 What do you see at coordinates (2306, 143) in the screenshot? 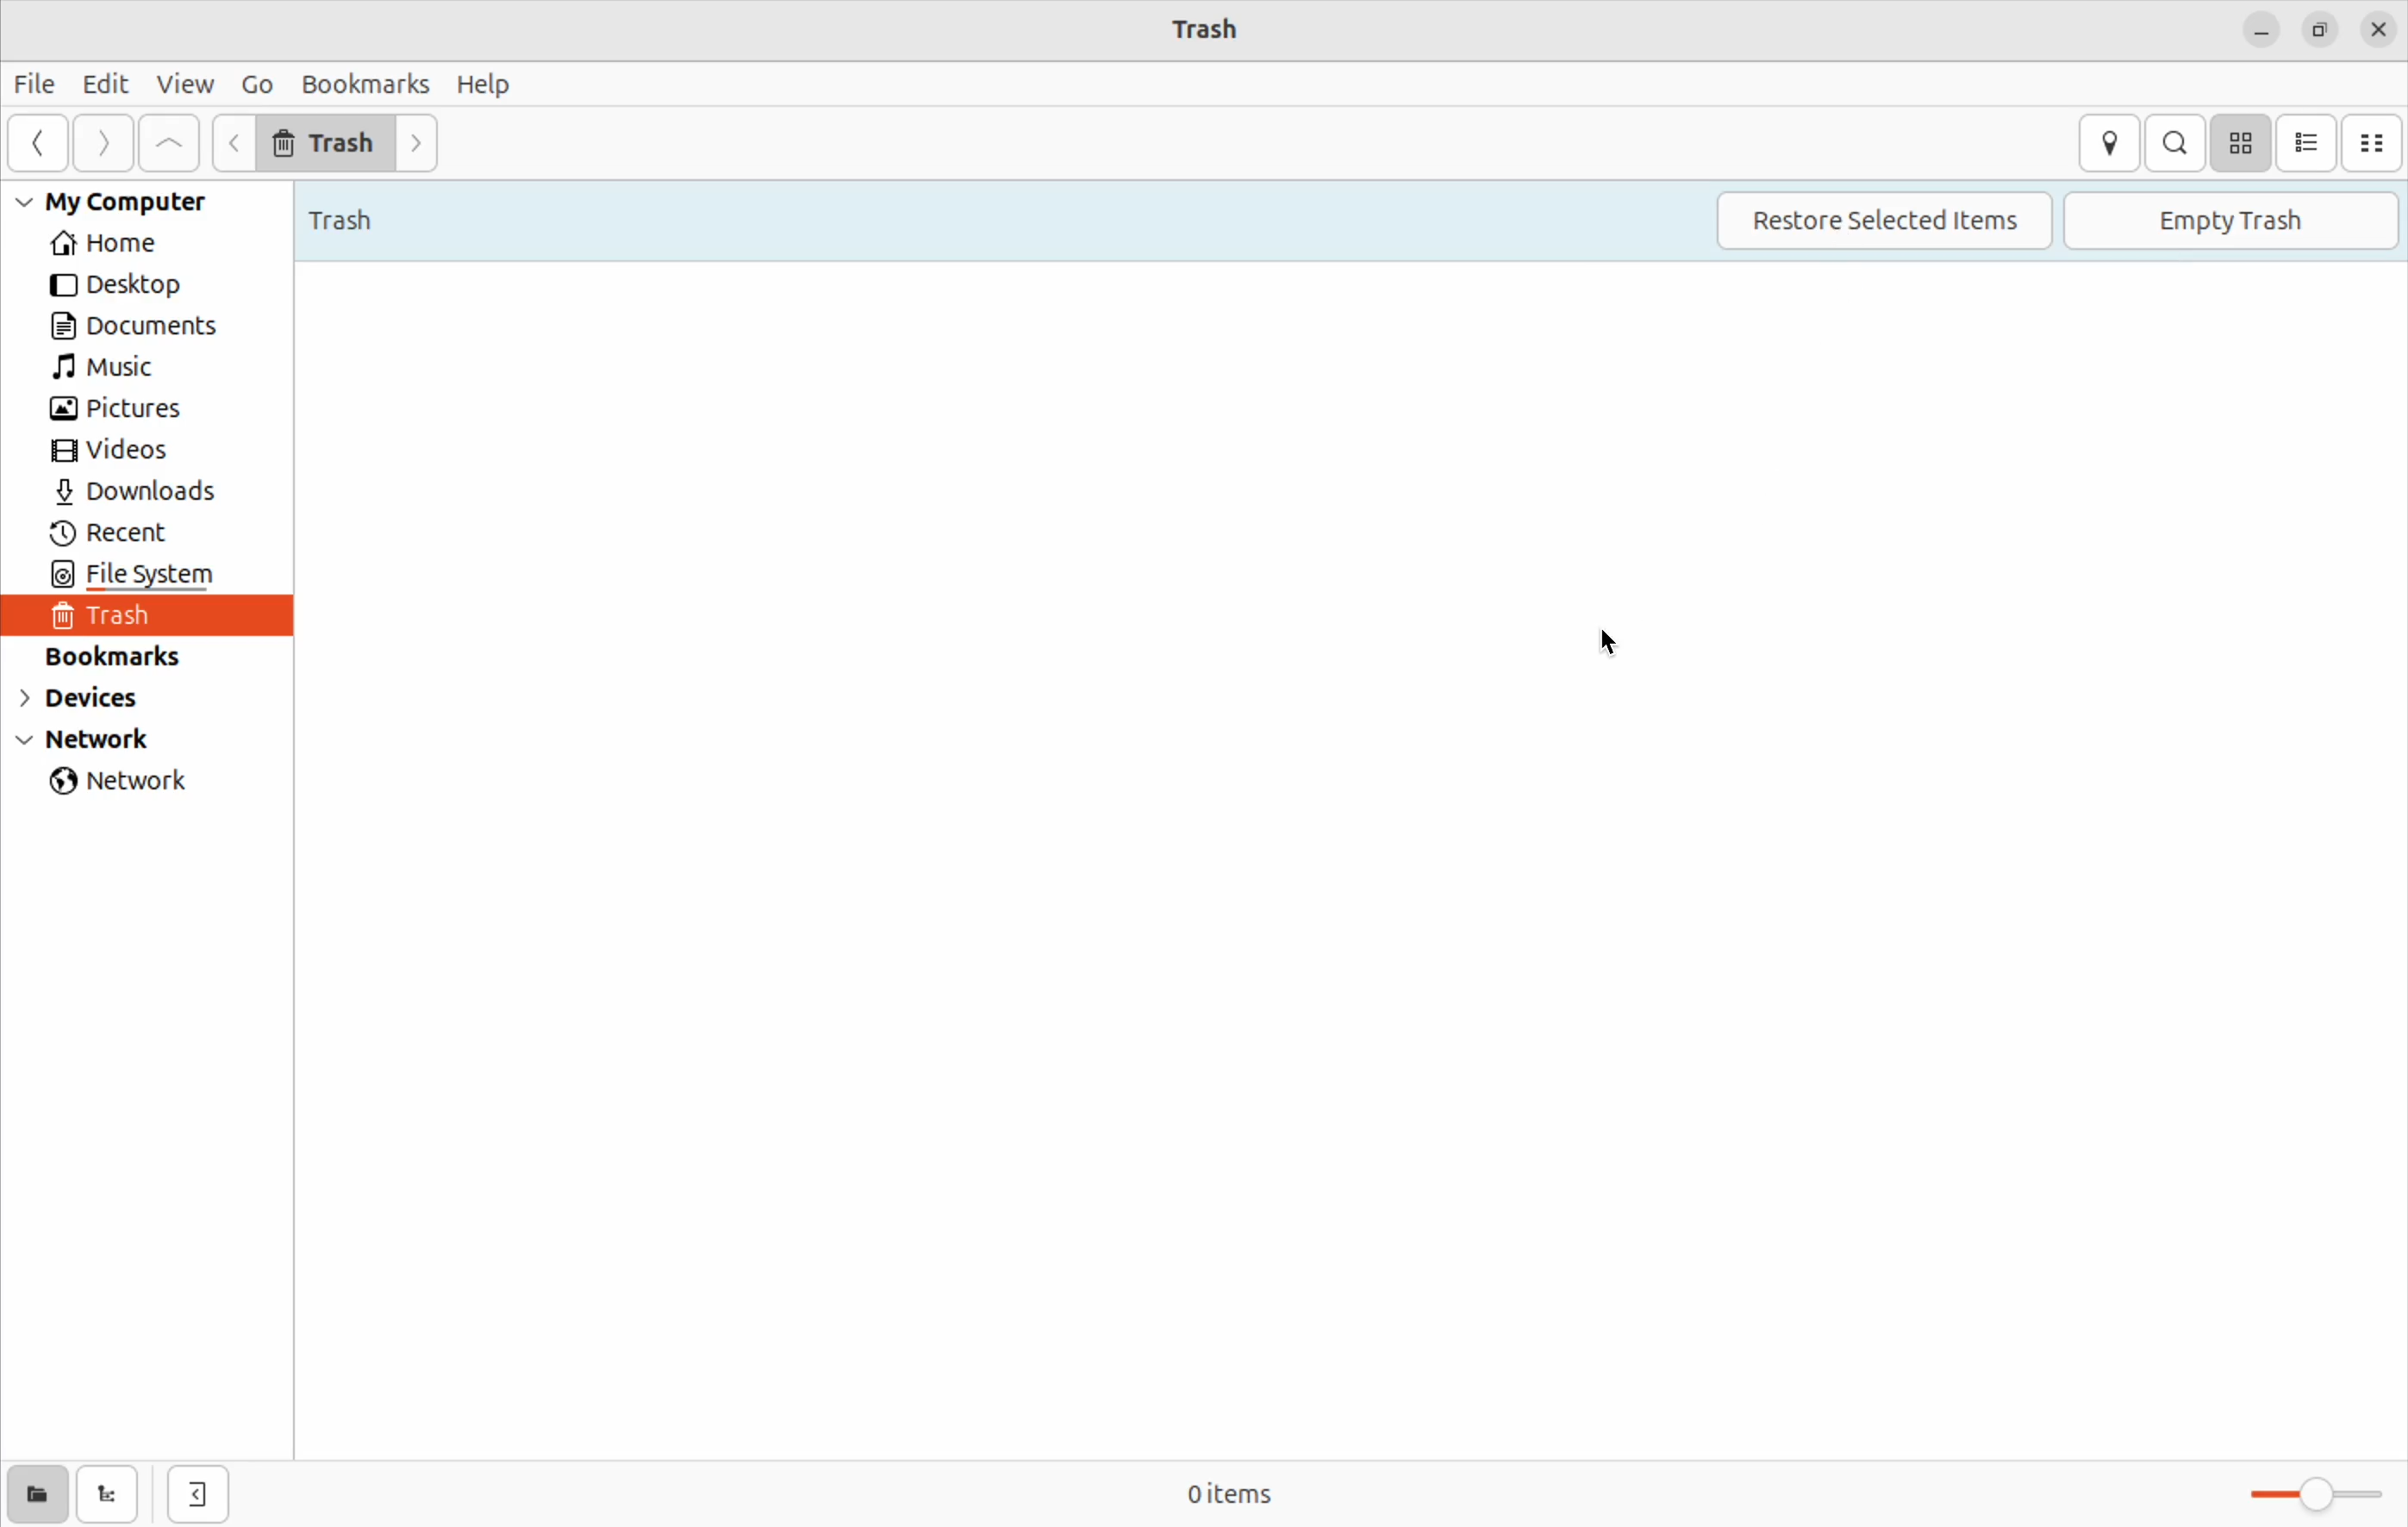
I see `bullet ist` at bounding box center [2306, 143].